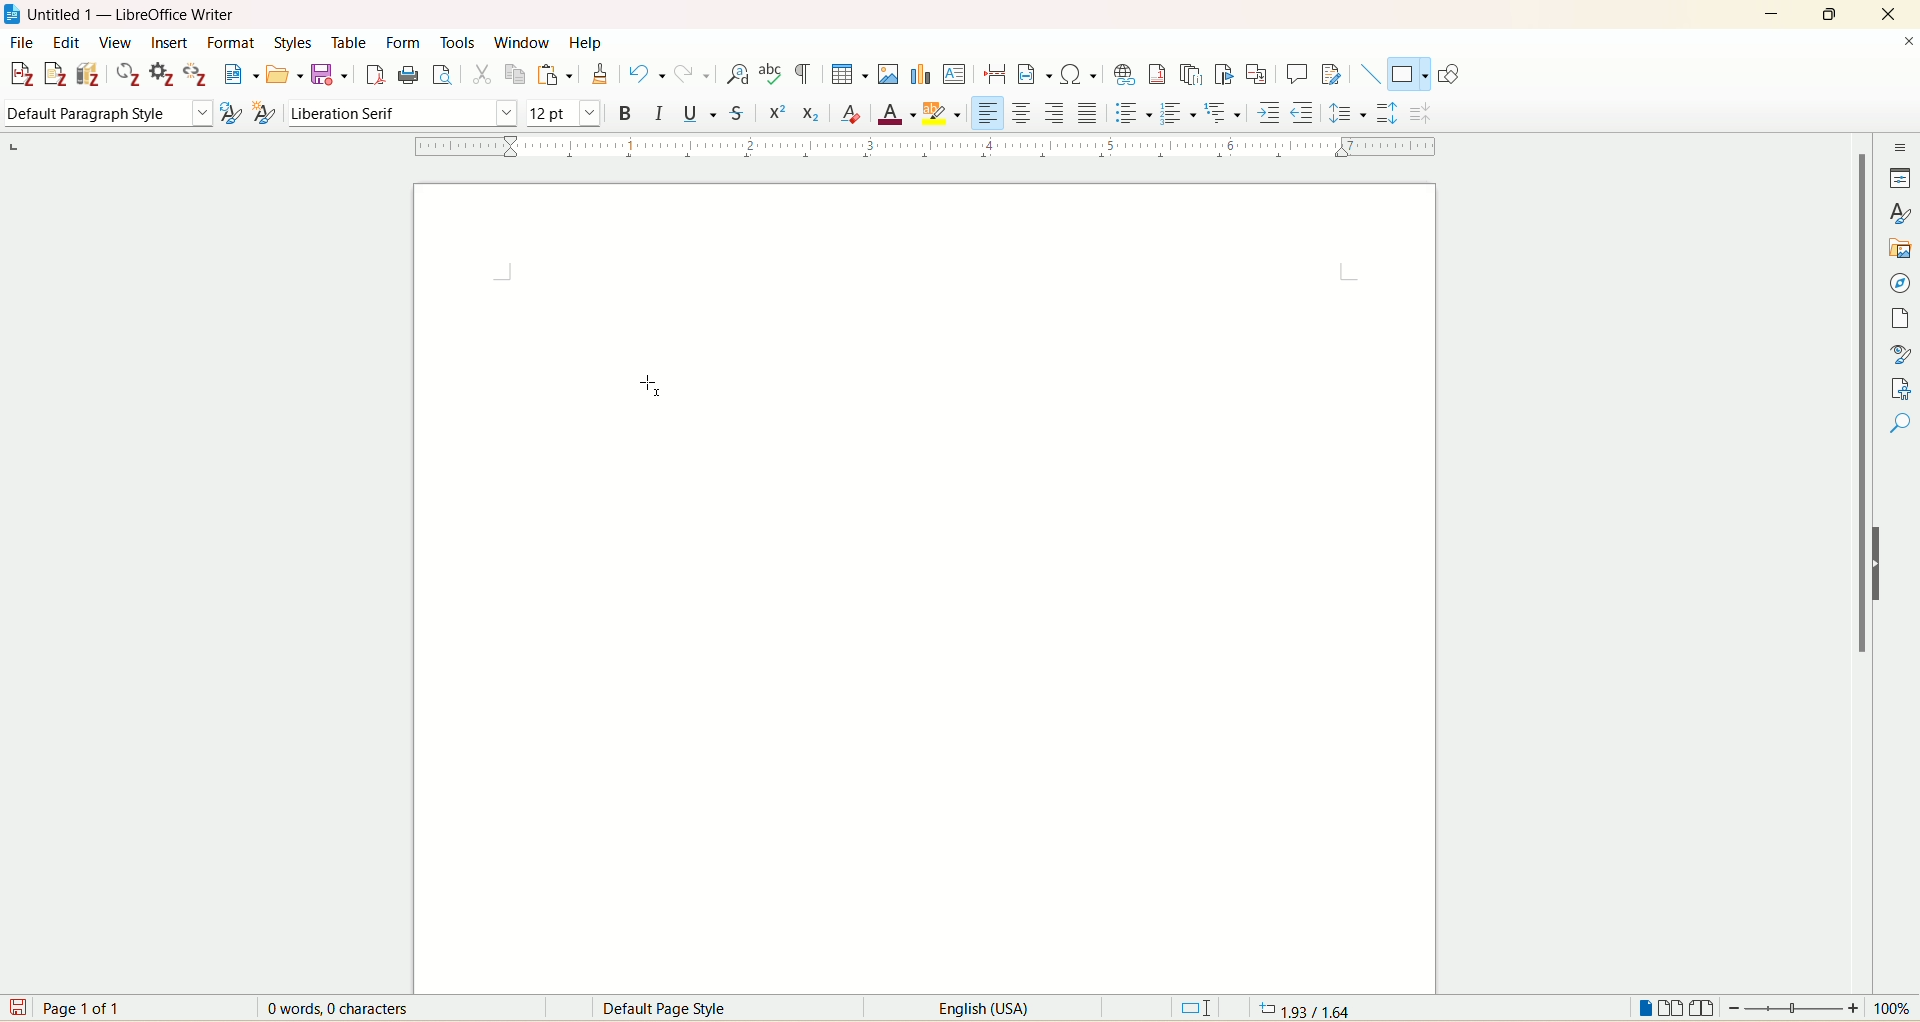 Image resolution: width=1920 pixels, height=1022 pixels. Describe the element at coordinates (1132, 112) in the screenshot. I see `toggle unordered list` at that location.